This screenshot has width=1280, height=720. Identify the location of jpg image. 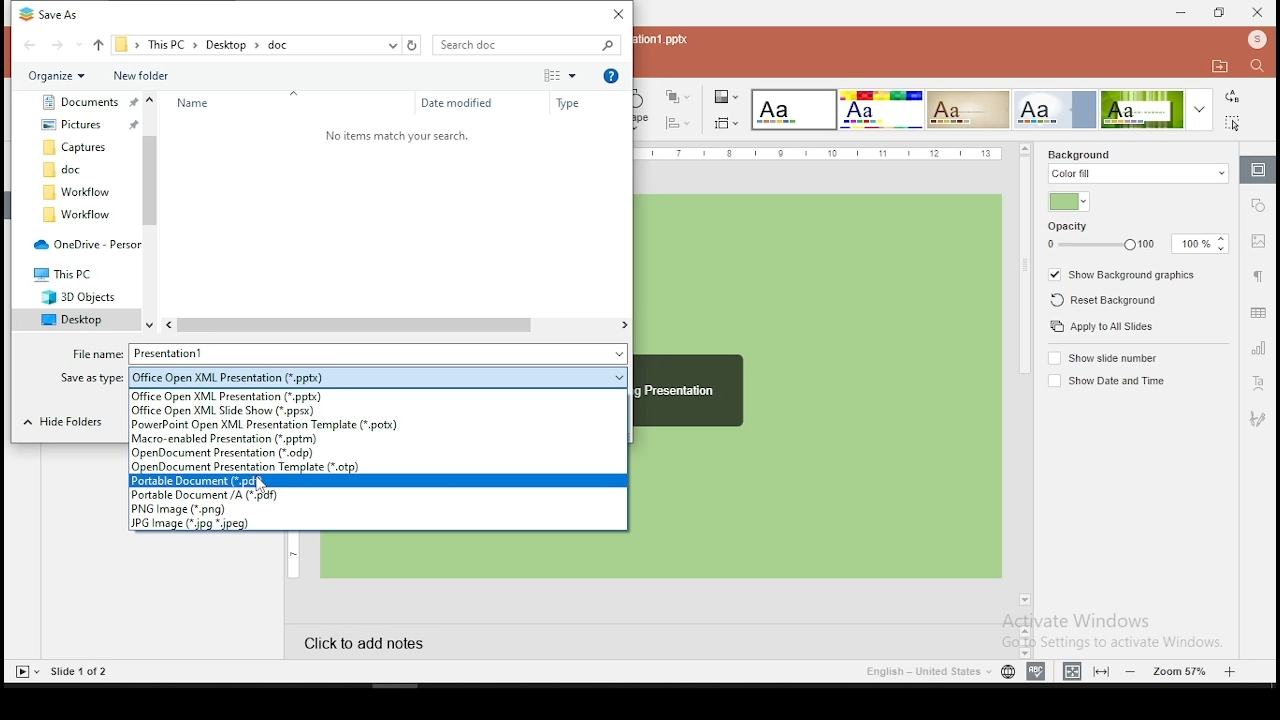
(376, 524).